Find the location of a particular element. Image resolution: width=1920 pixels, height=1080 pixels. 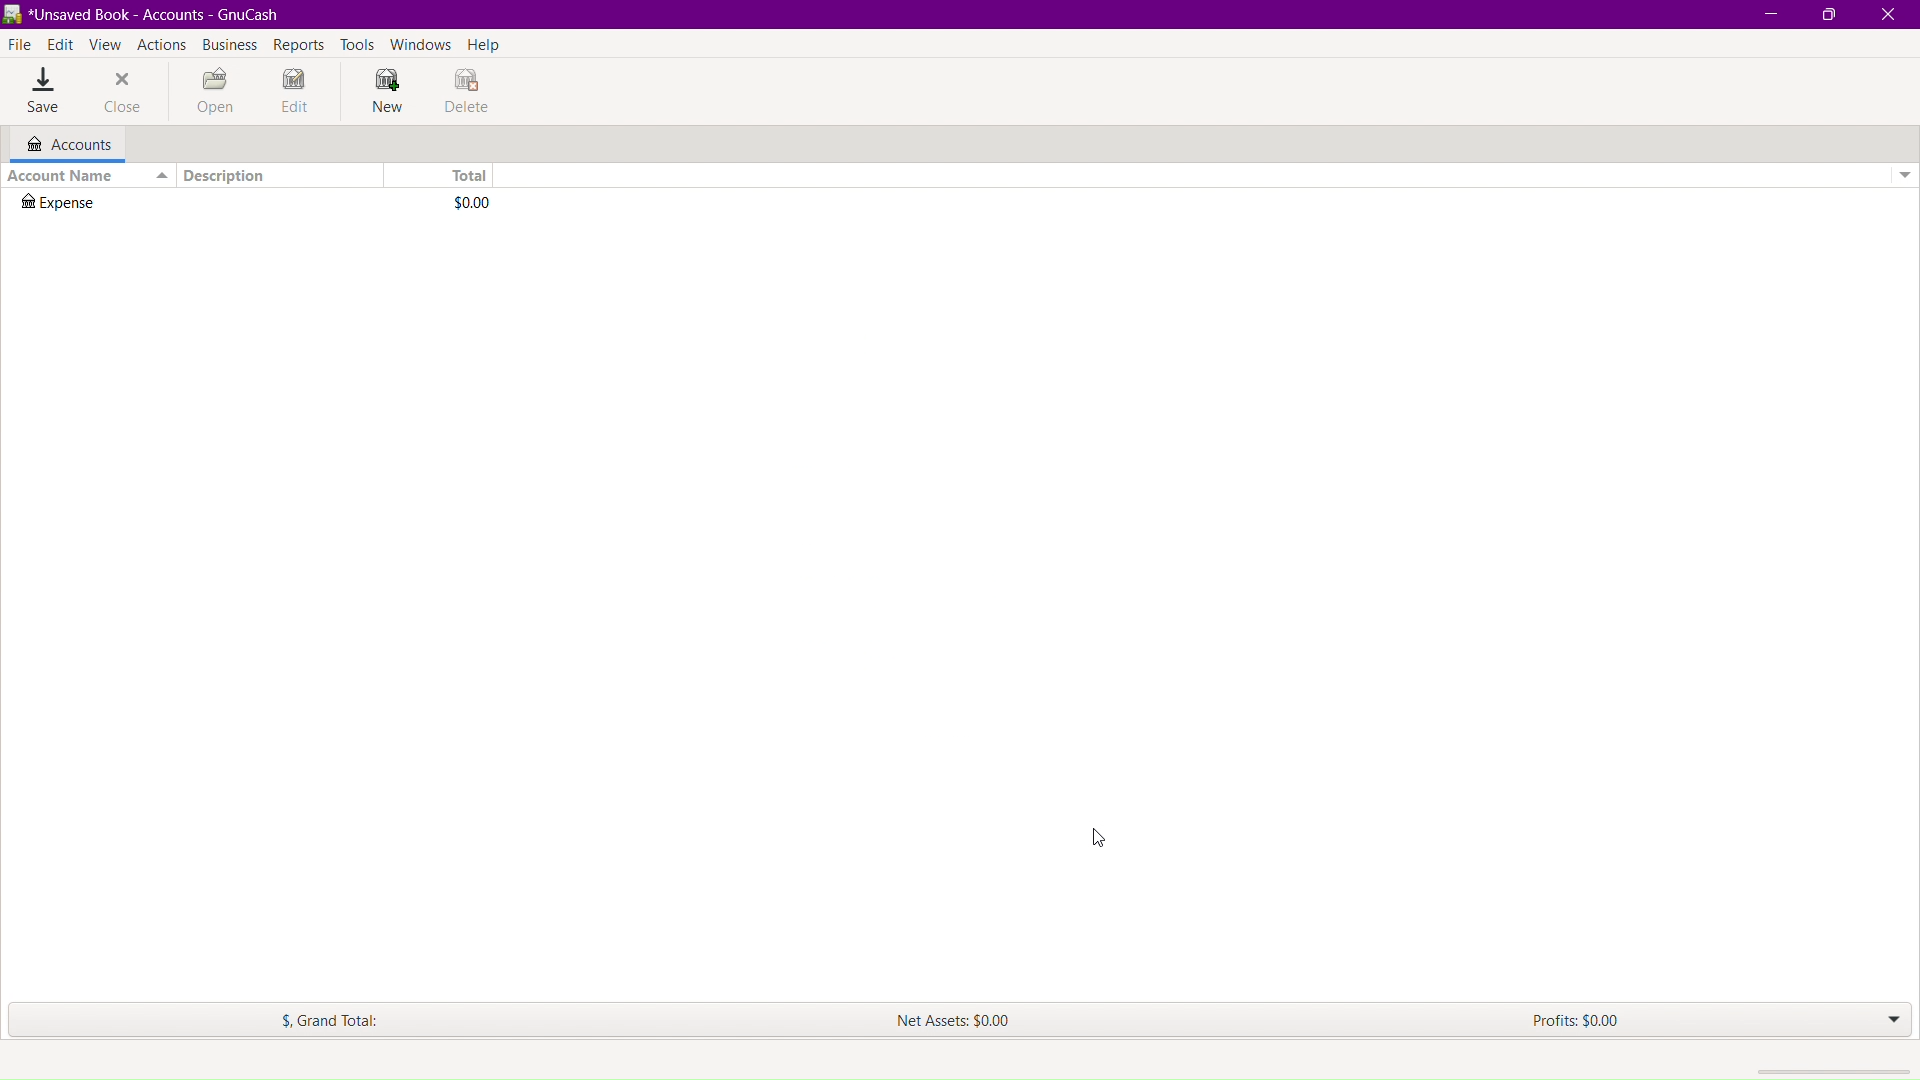

New is located at coordinates (383, 93).